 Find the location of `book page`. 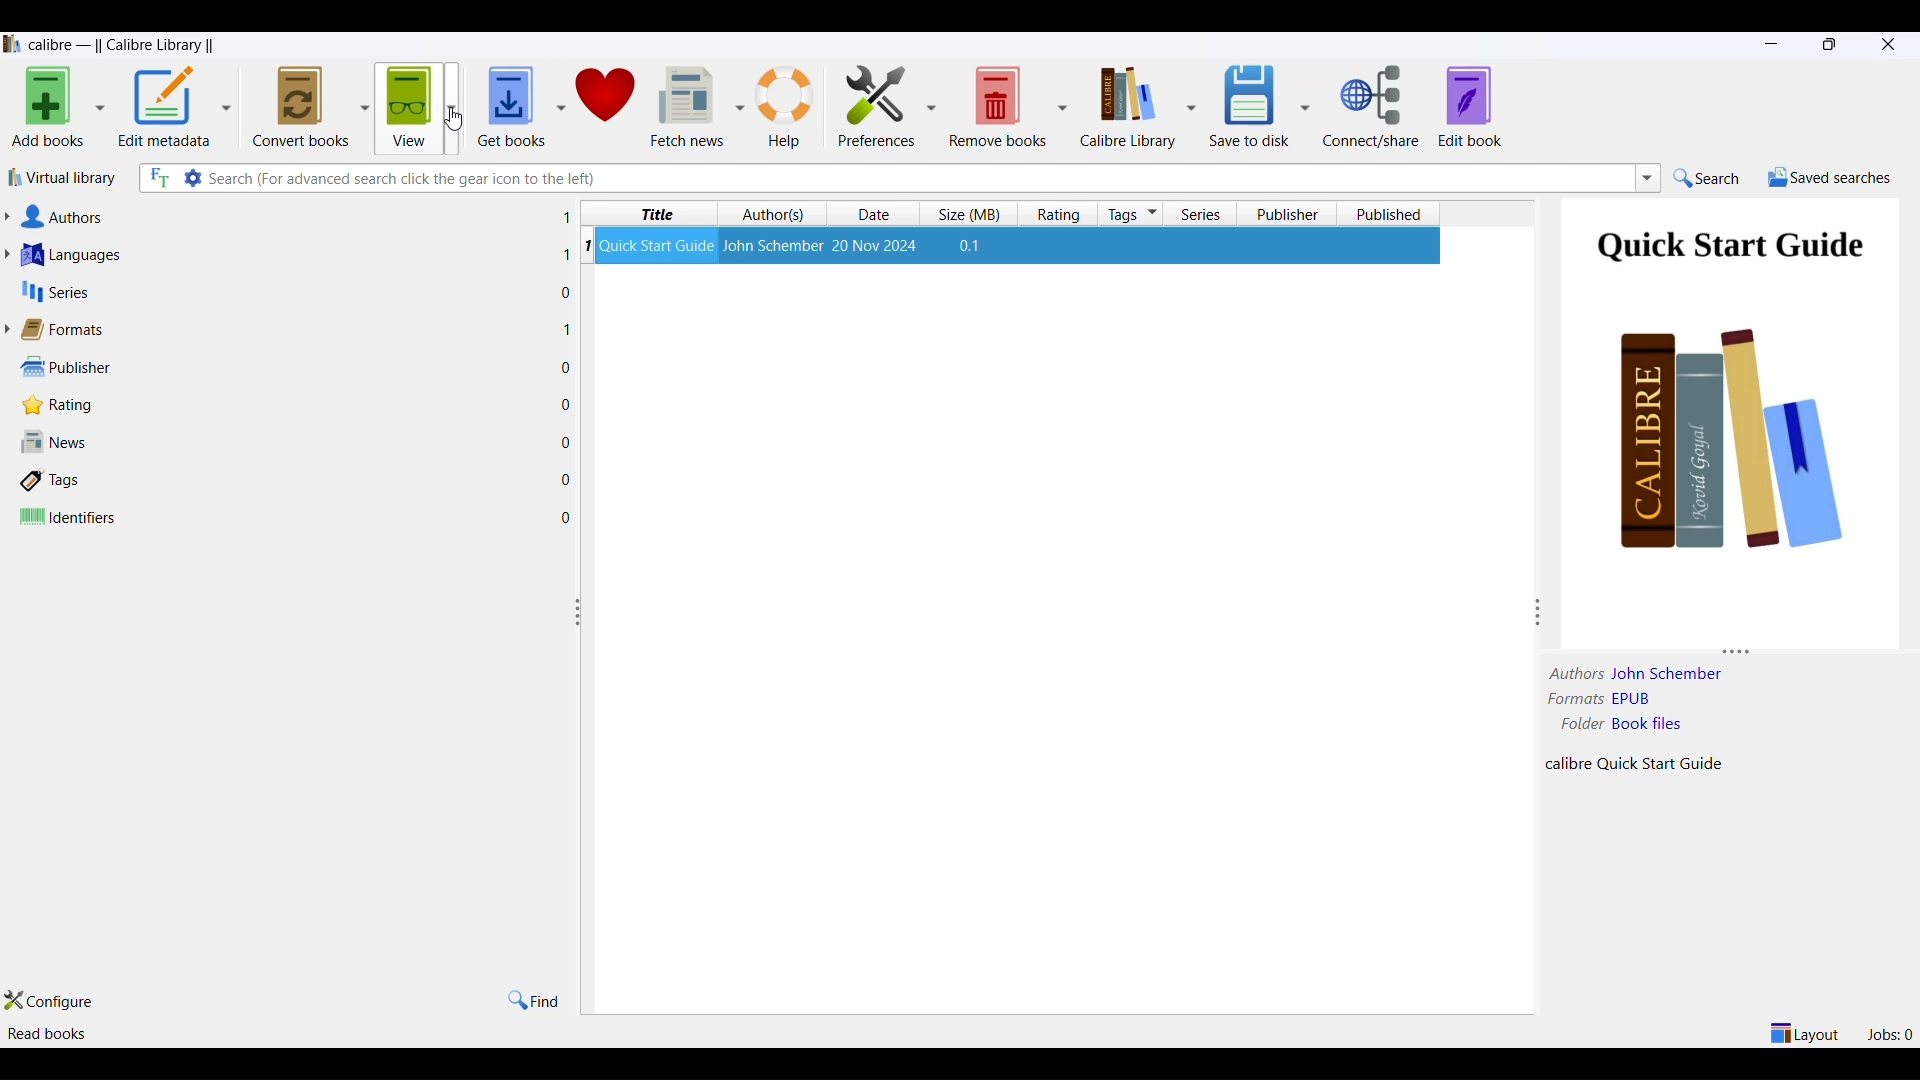

book page is located at coordinates (1732, 390).